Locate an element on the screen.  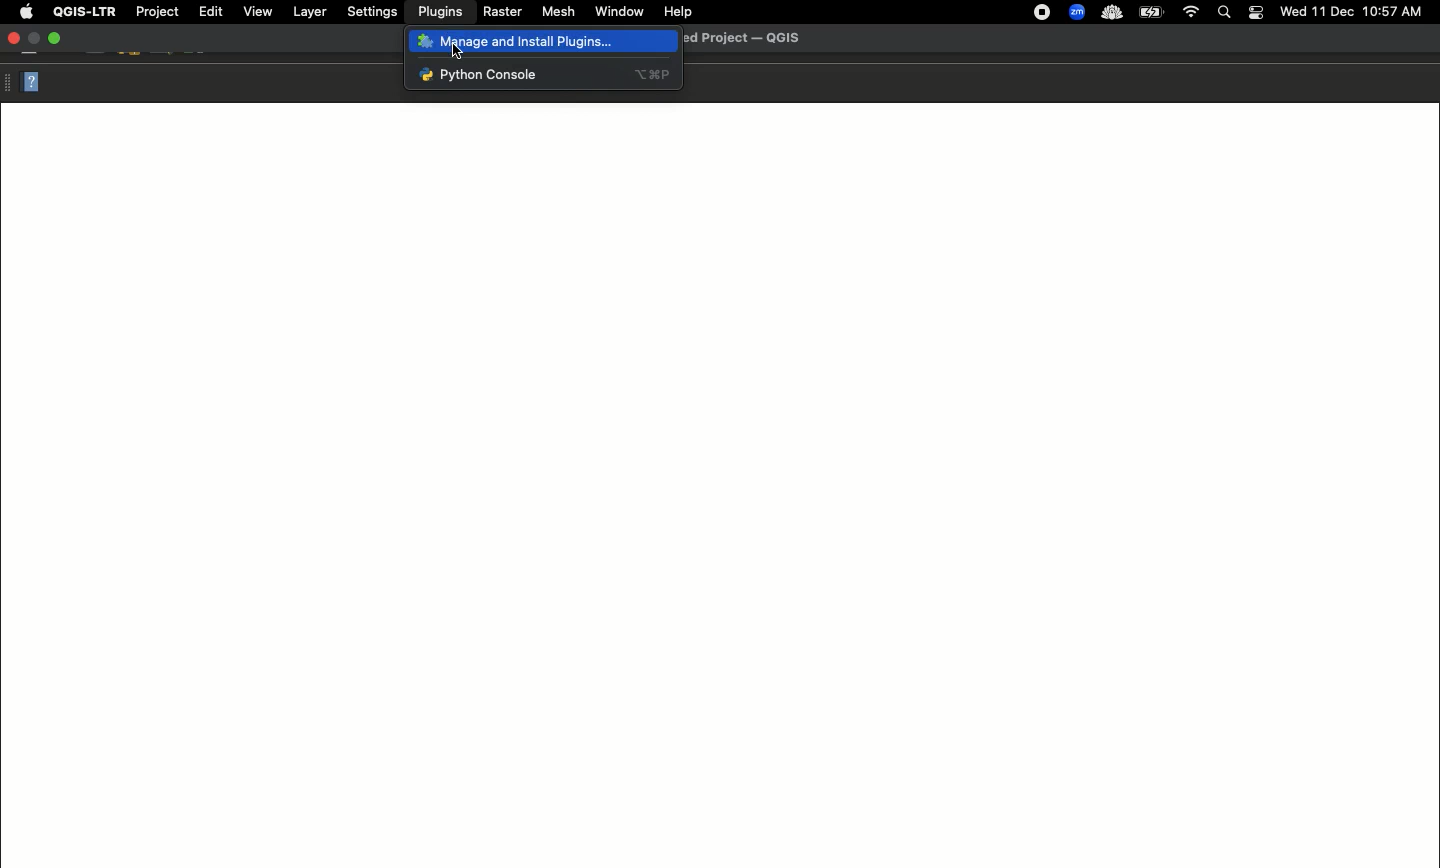
Notification is located at coordinates (1255, 11).